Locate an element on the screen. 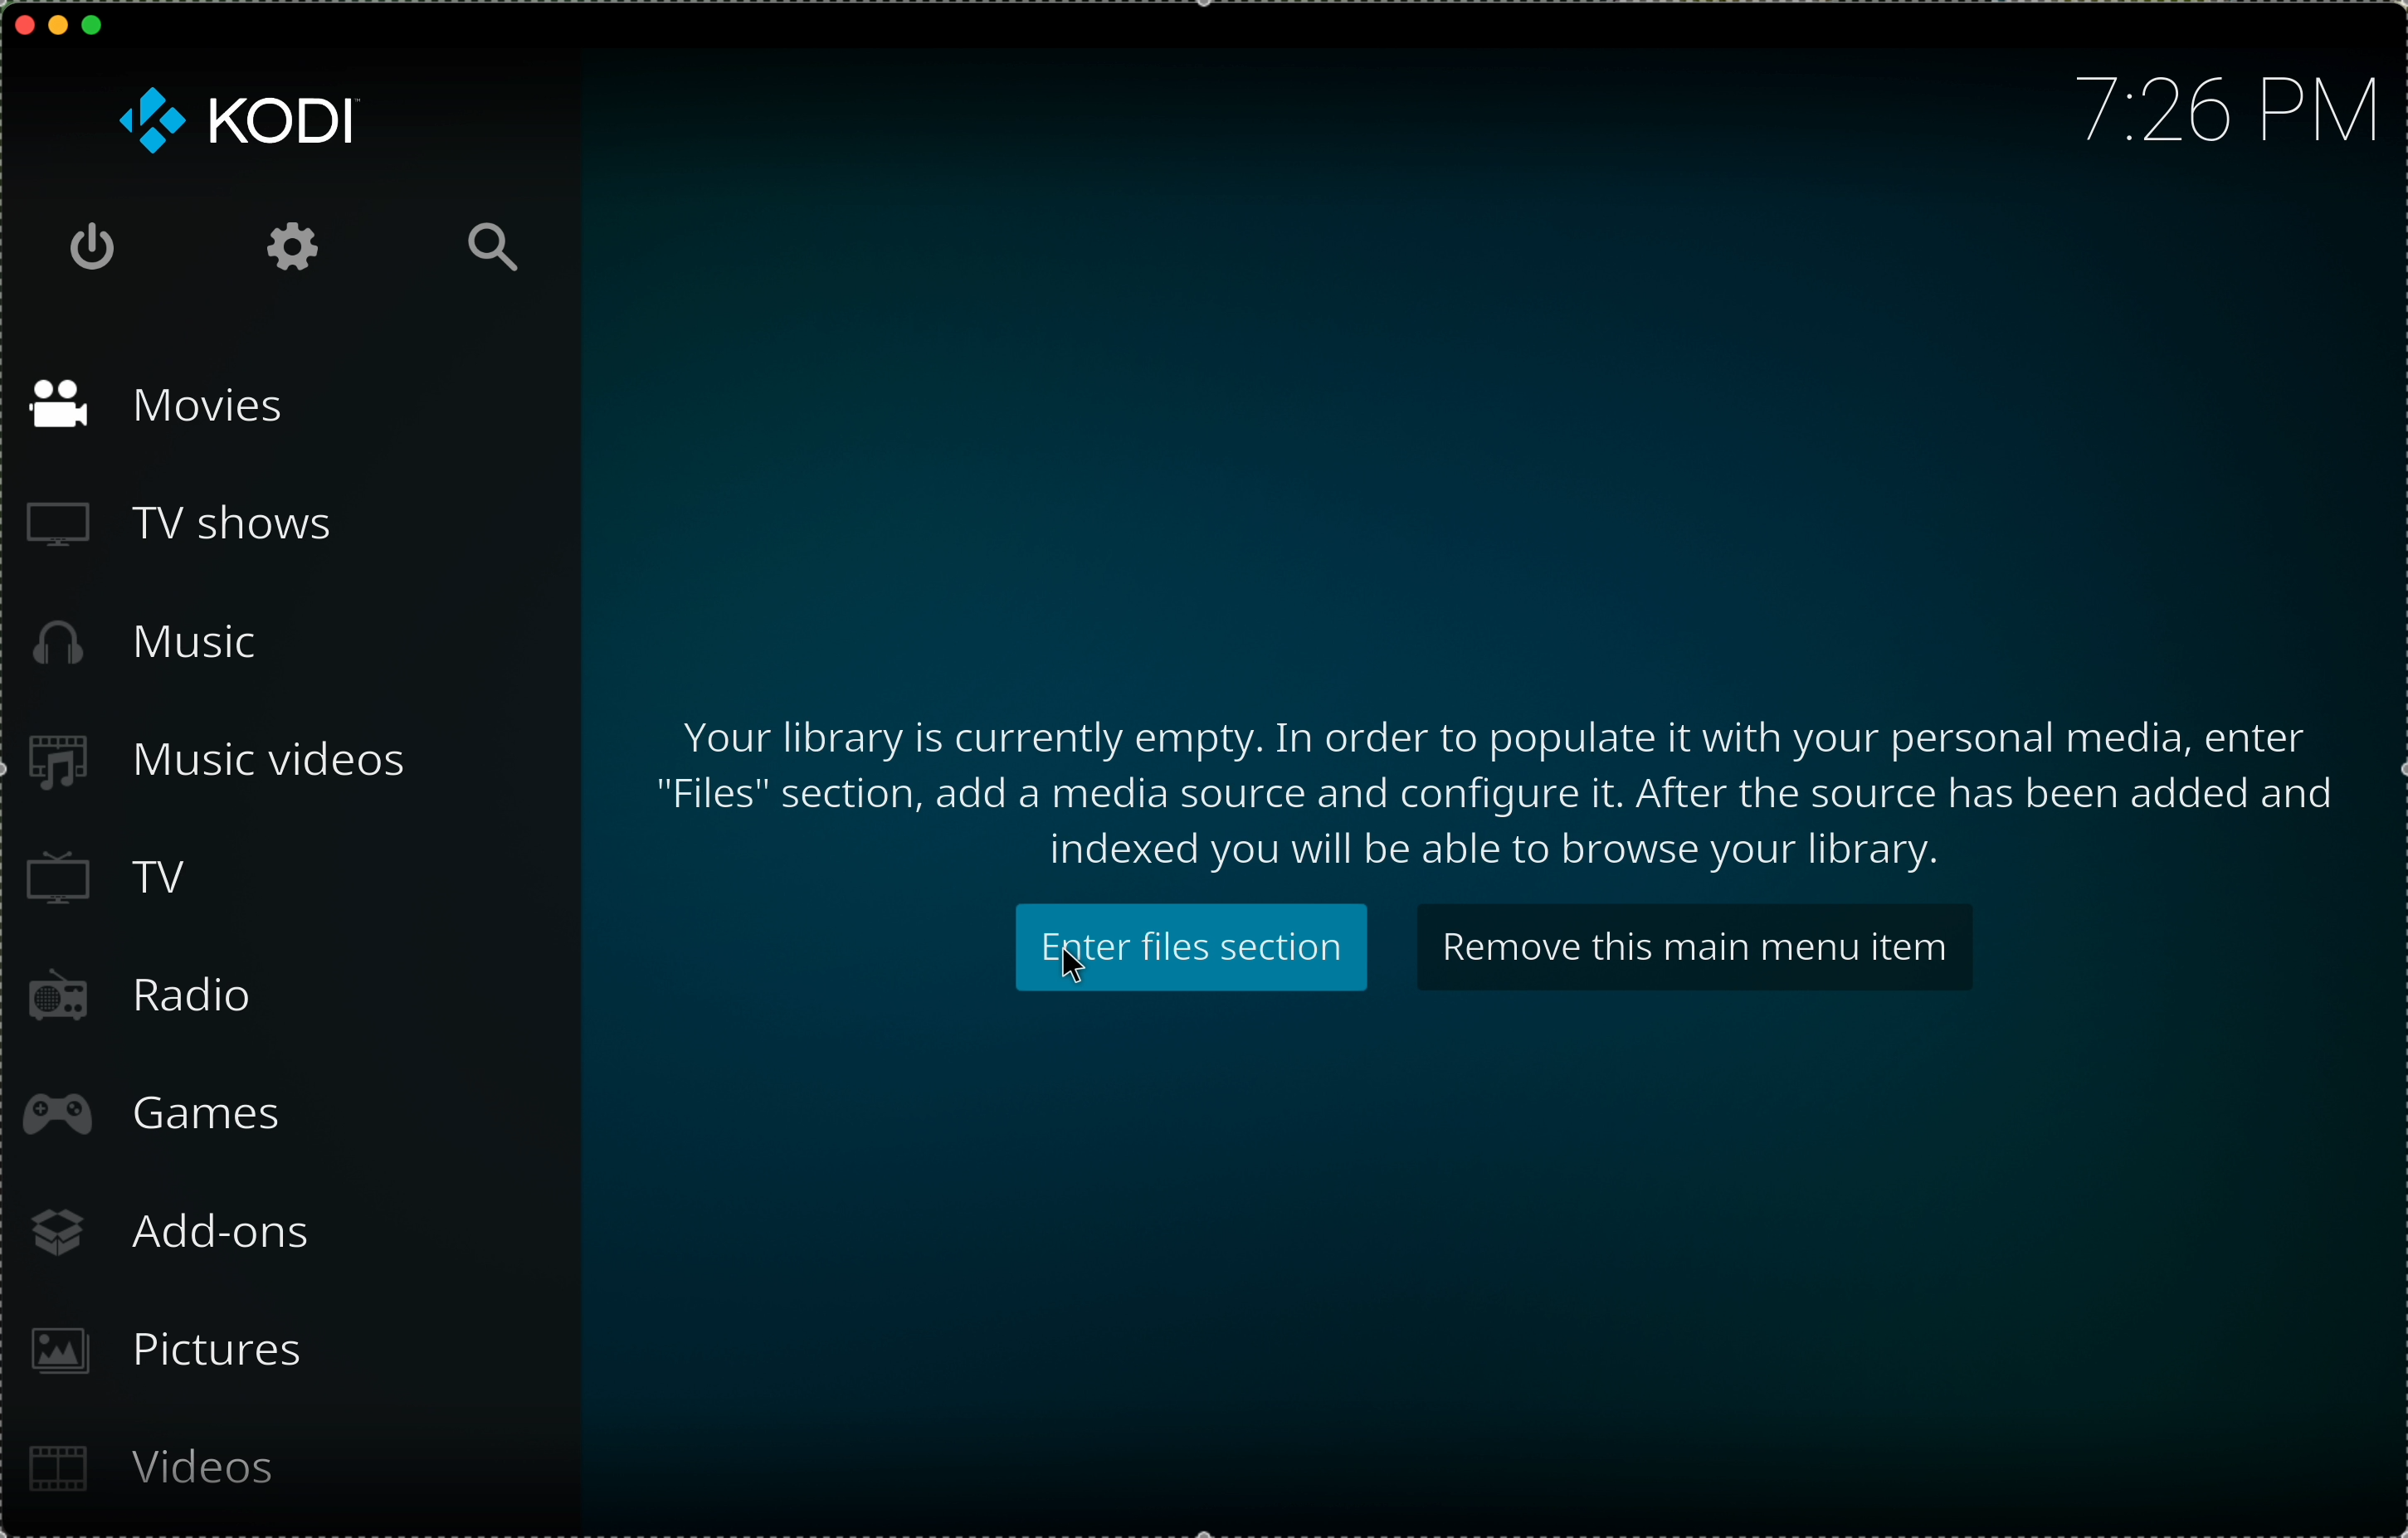 The height and width of the screenshot is (1538, 2408). TV shows option is located at coordinates (174, 531).